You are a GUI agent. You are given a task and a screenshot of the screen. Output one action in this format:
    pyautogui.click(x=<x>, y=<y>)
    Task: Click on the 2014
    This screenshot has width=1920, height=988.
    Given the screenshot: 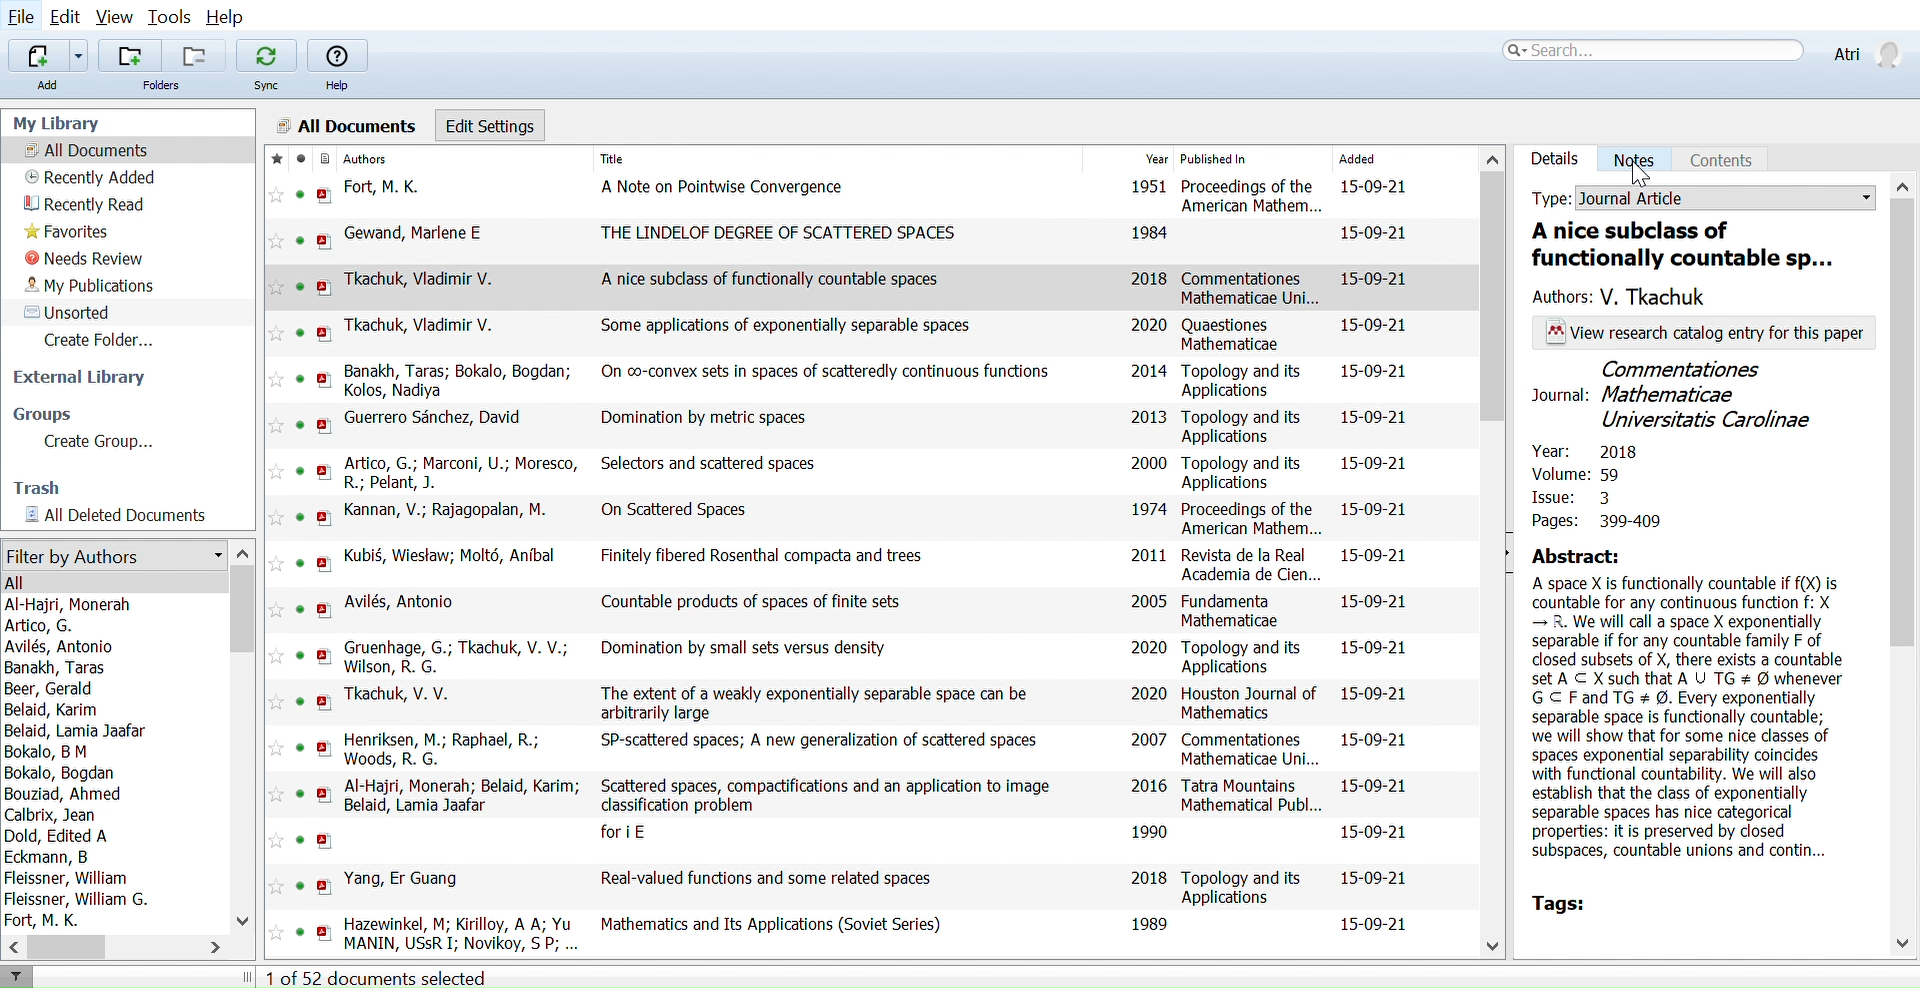 What is the action you would take?
    pyautogui.click(x=1149, y=372)
    